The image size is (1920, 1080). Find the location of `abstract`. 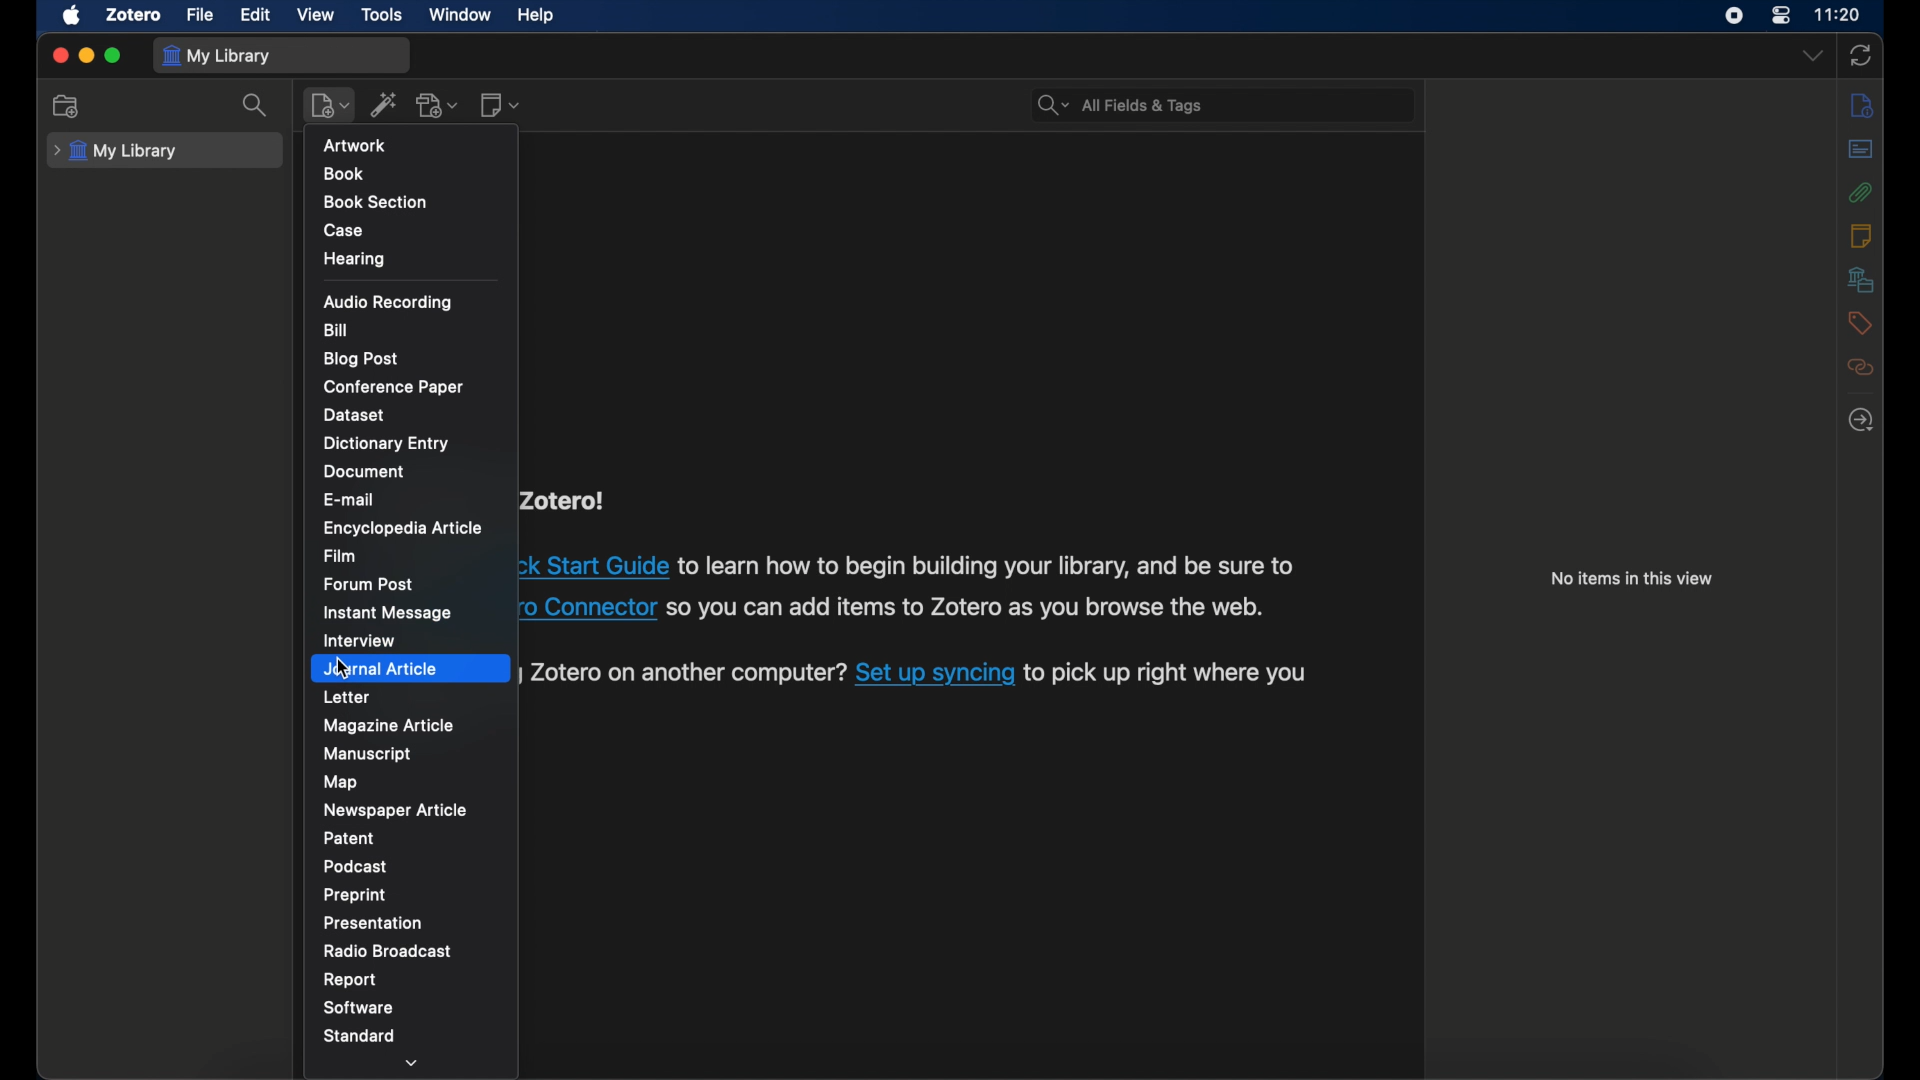

abstract is located at coordinates (1861, 148).